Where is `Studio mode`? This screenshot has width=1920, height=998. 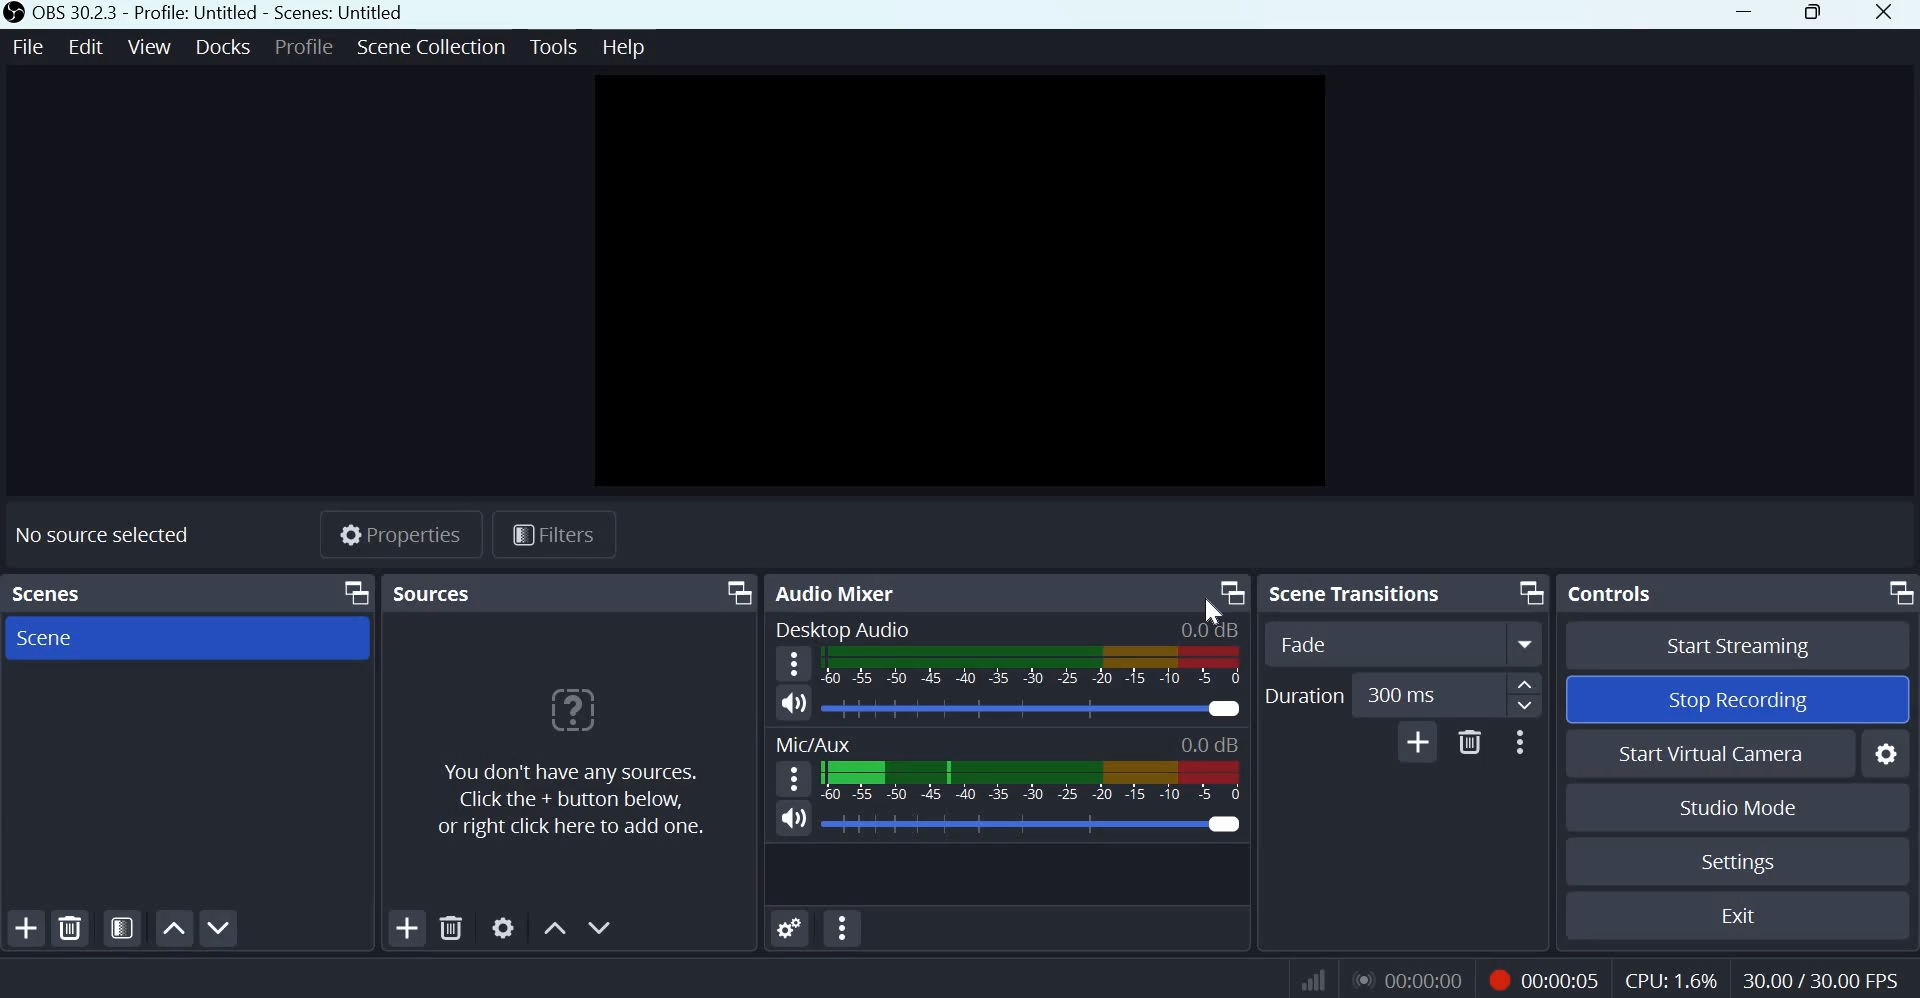 Studio mode is located at coordinates (1736, 807).